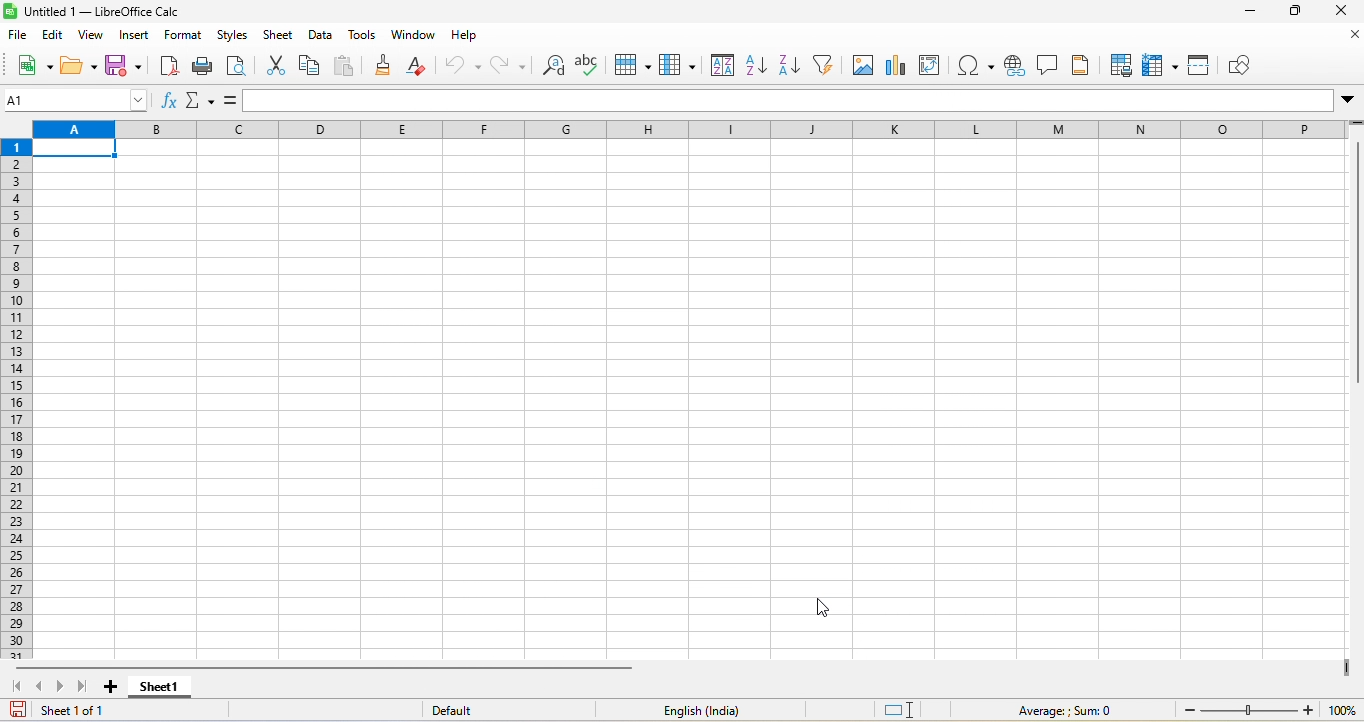 Image resolution: width=1364 pixels, height=722 pixels. What do you see at coordinates (757, 65) in the screenshot?
I see `sort ascending` at bounding box center [757, 65].